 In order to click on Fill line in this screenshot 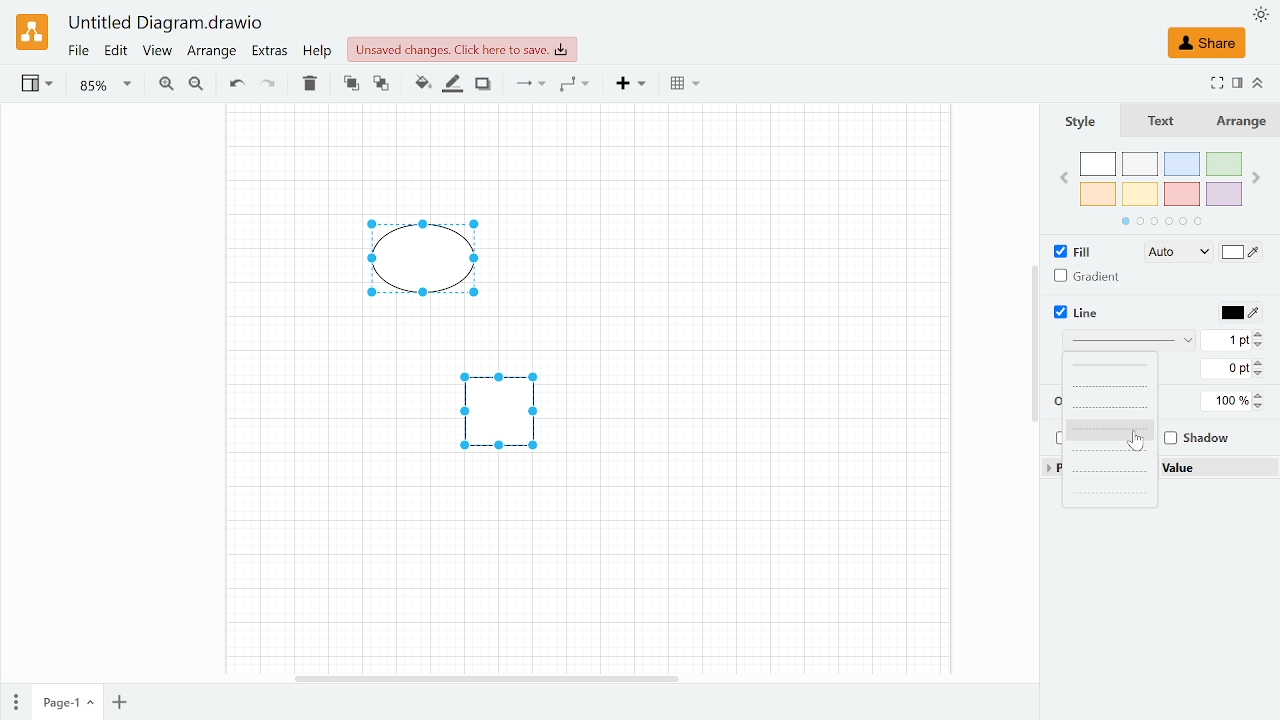, I will do `click(450, 85)`.